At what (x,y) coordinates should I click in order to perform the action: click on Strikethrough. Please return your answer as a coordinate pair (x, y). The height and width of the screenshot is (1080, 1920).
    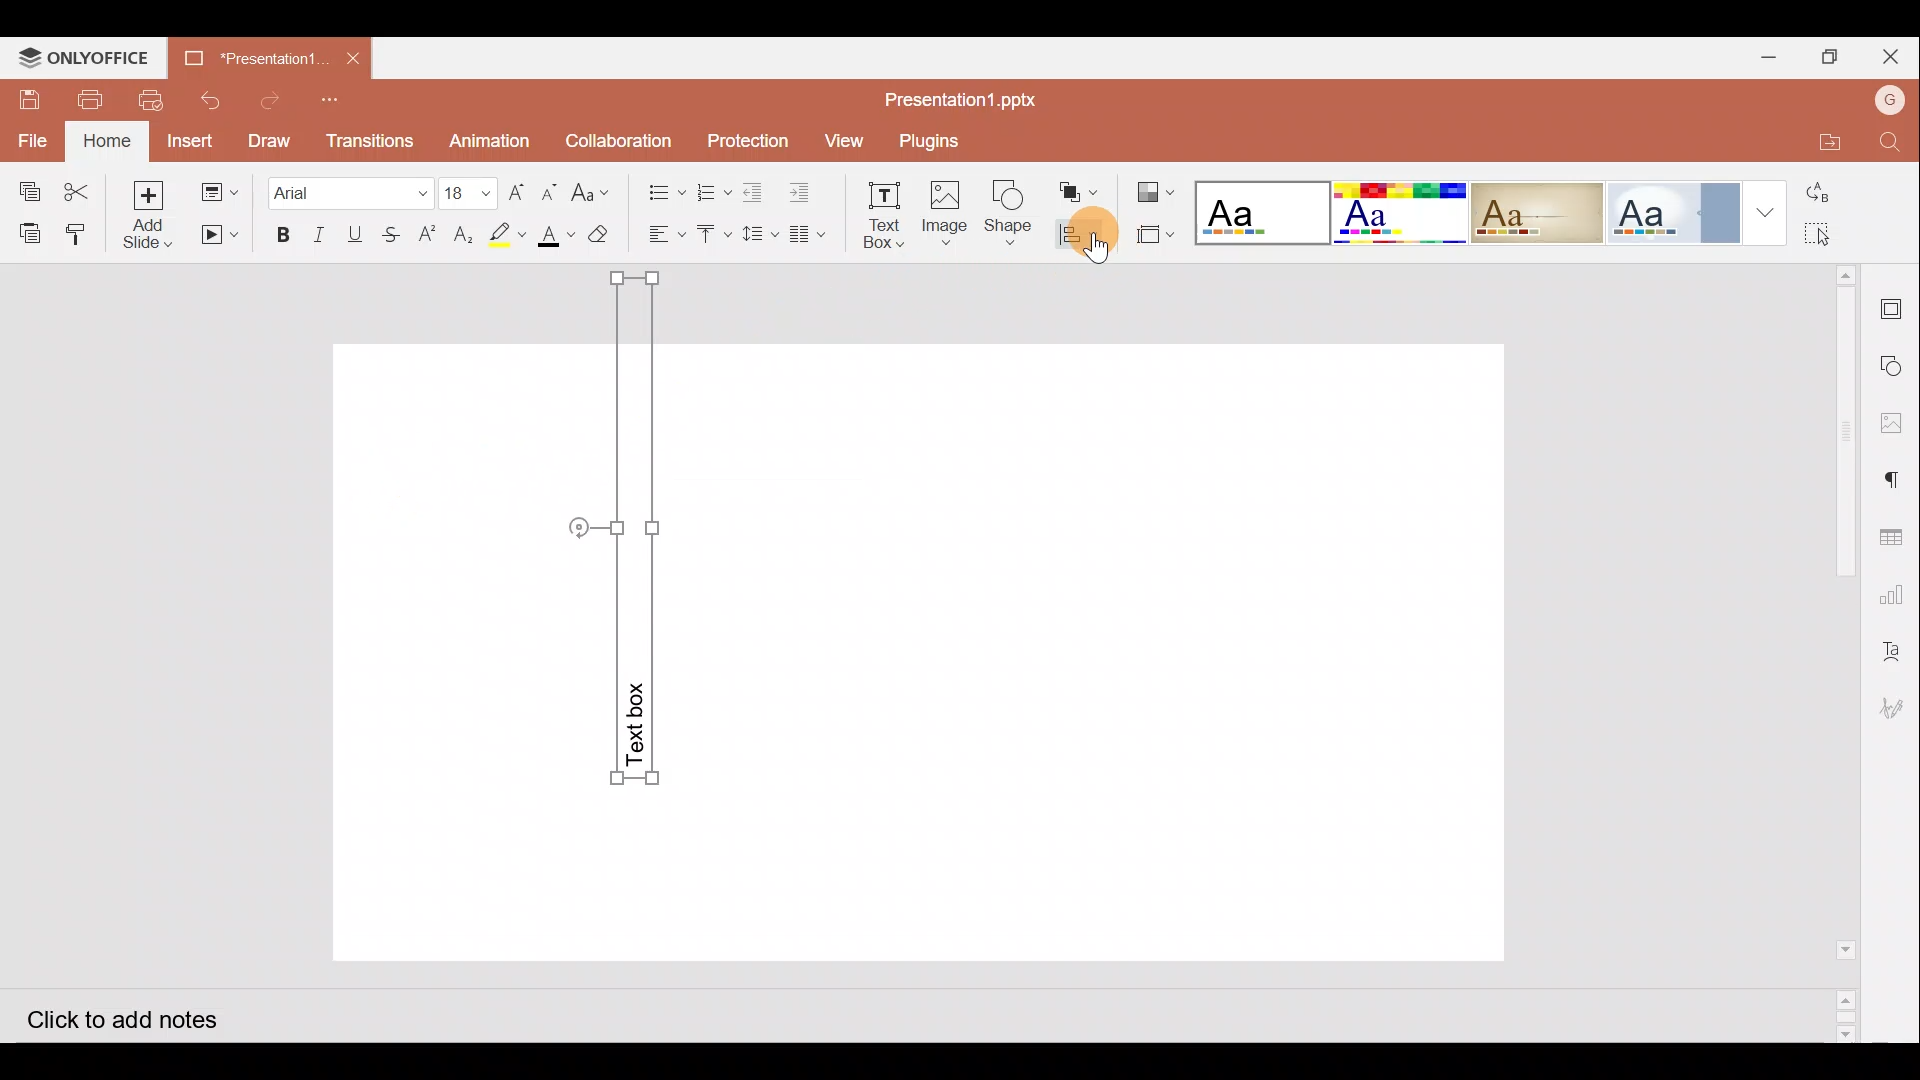
    Looking at the image, I should click on (388, 233).